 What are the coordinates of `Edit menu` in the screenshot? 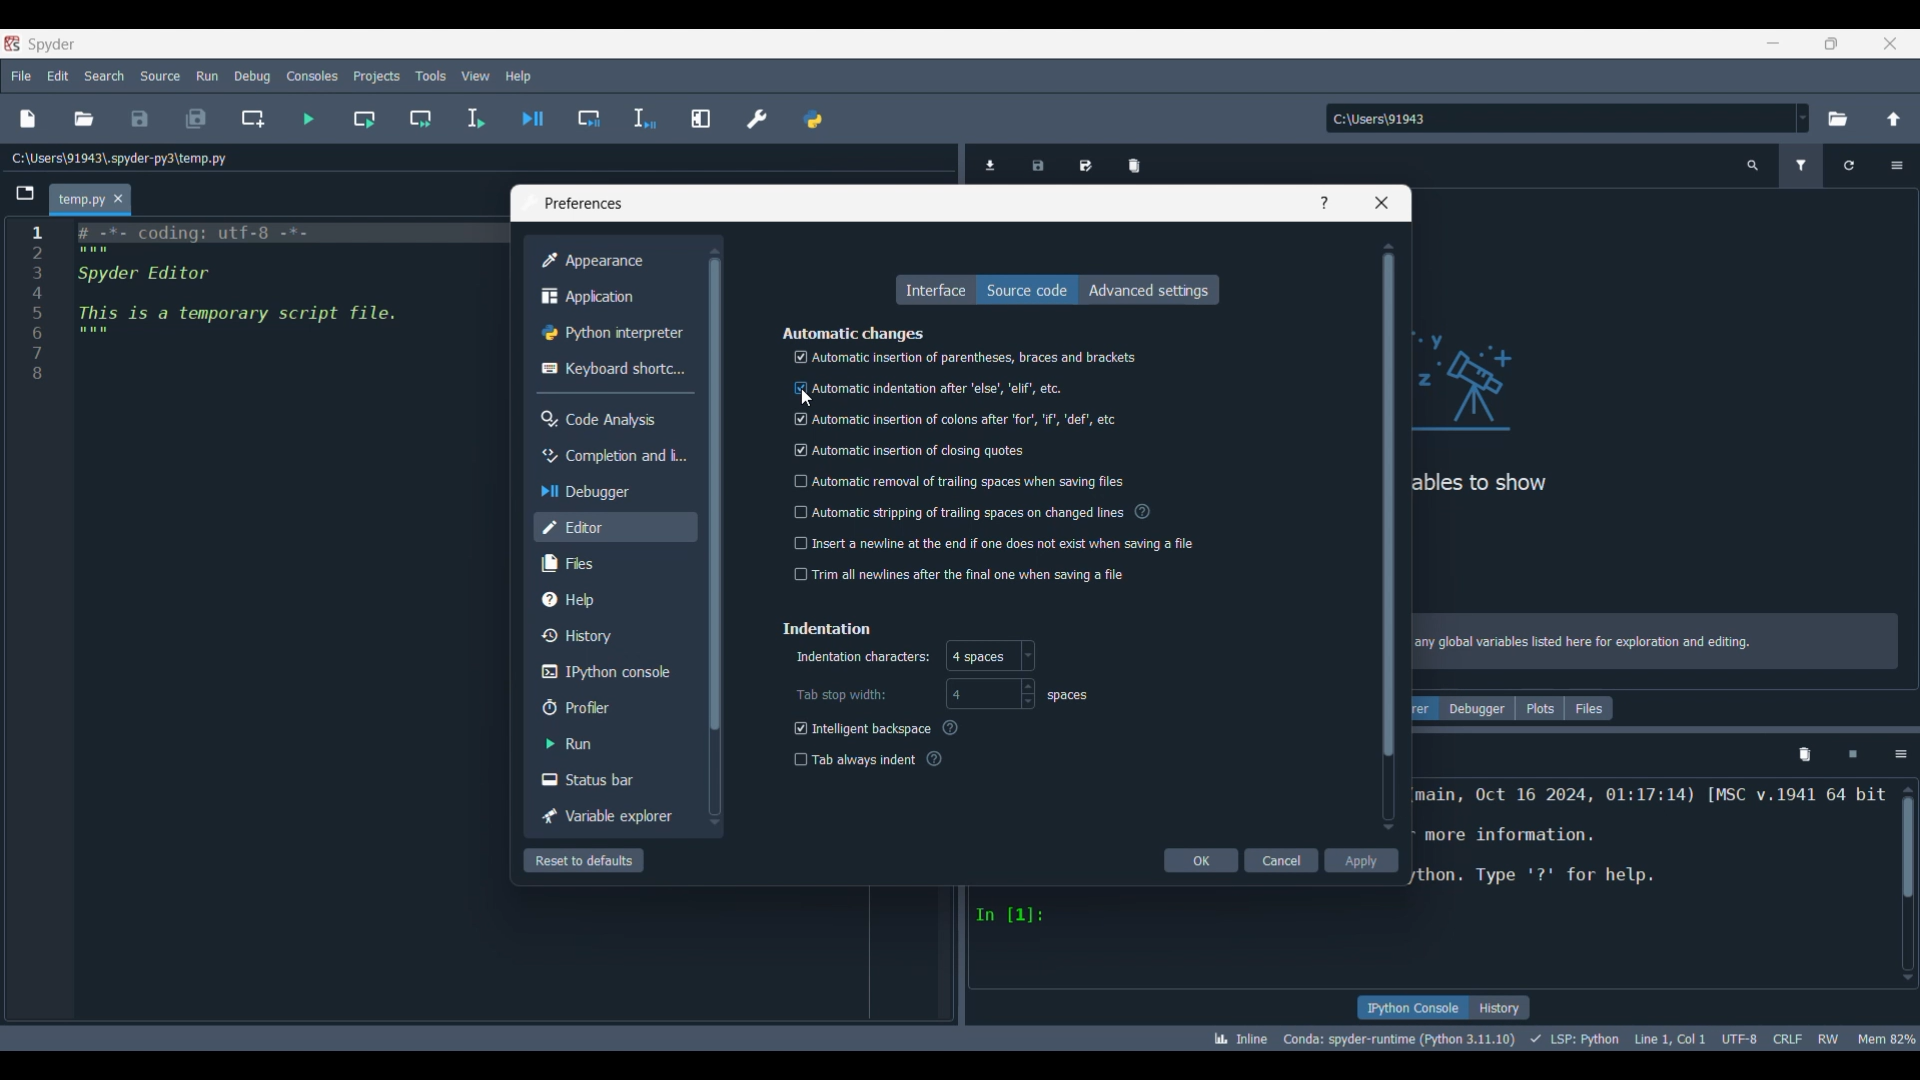 It's located at (58, 76).